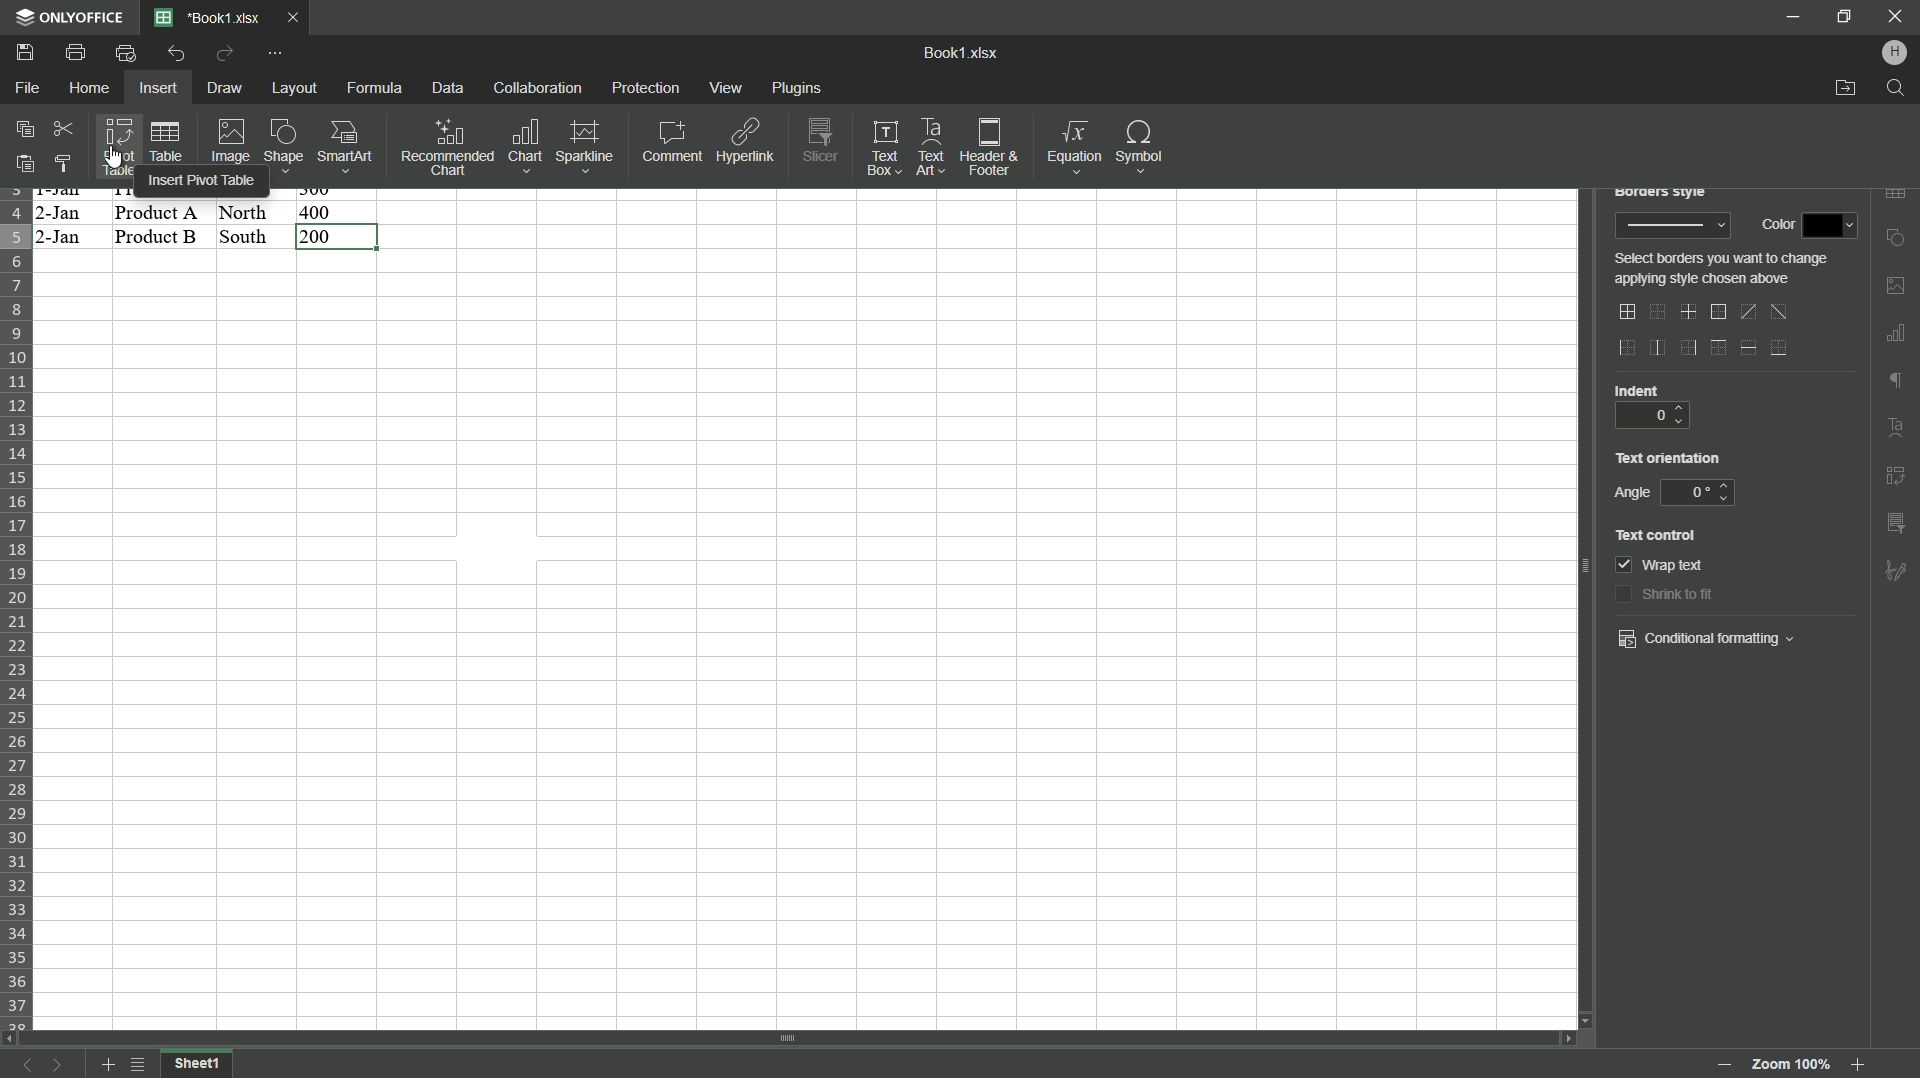 Image resolution: width=1920 pixels, height=1080 pixels. I want to click on Quick print, so click(124, 55).